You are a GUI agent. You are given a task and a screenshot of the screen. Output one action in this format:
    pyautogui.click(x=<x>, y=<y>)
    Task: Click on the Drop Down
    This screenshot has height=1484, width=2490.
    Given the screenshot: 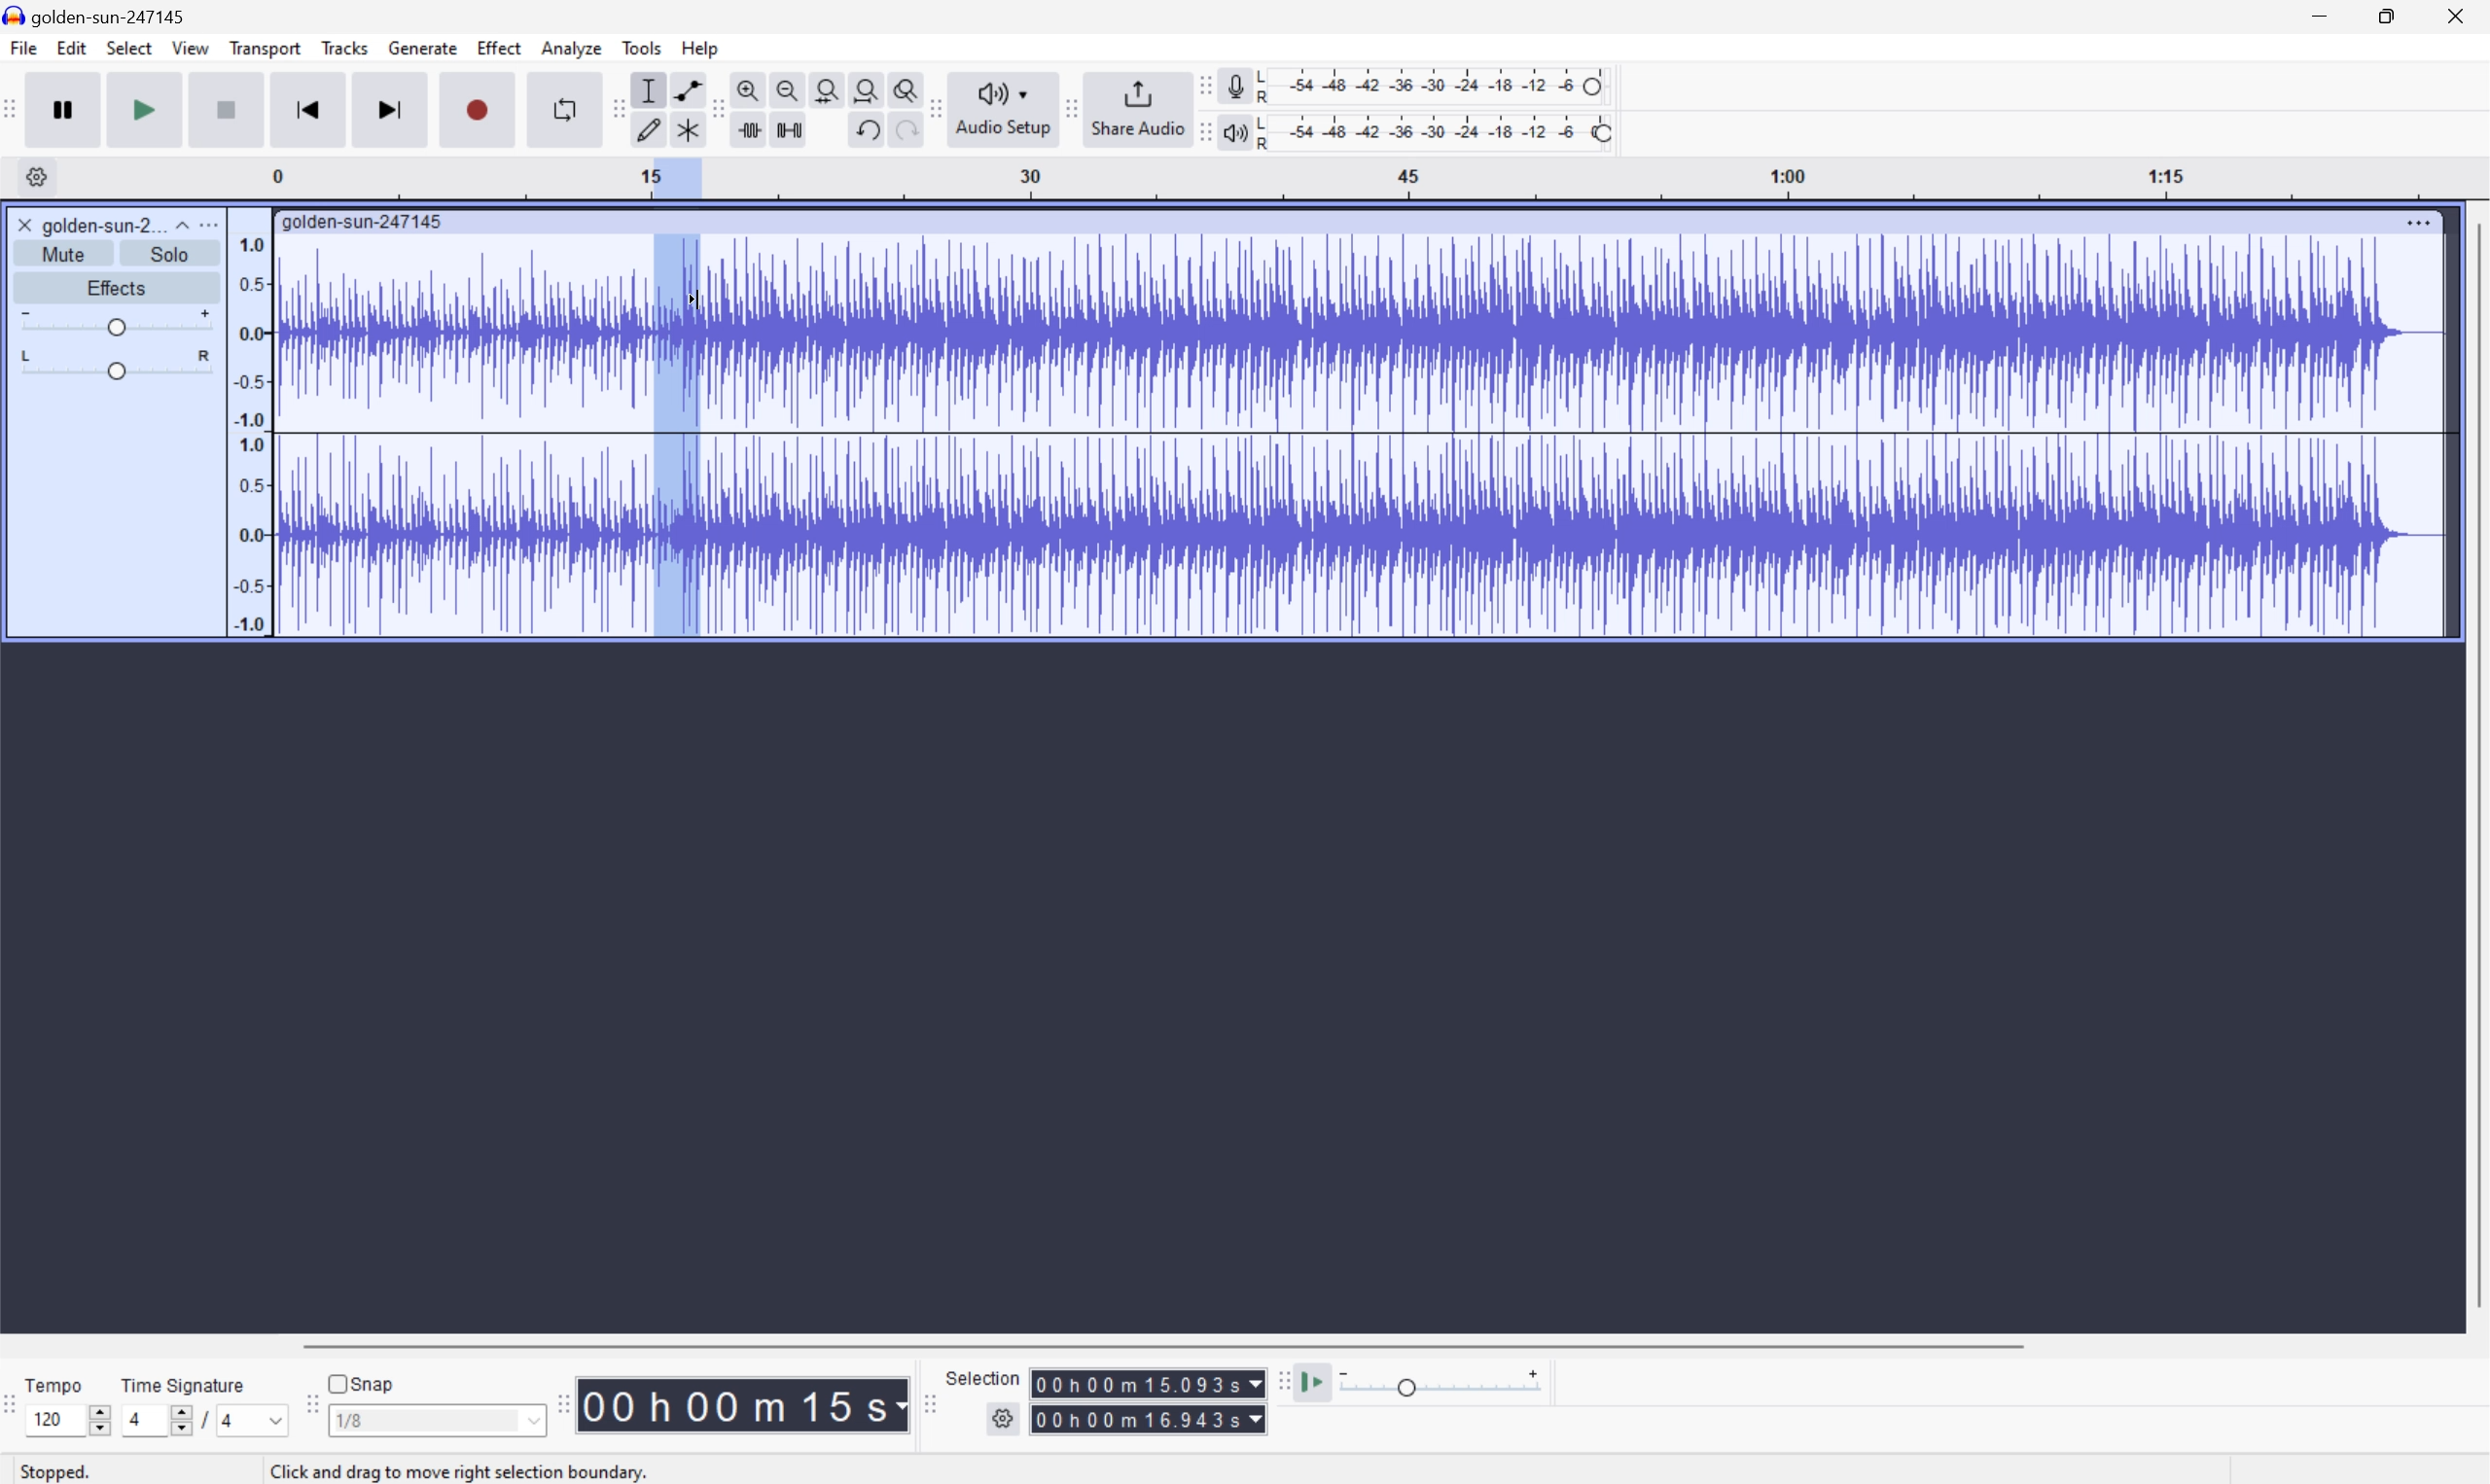 What is the action you would take?
    pyautogui.click(x=269, y=1420)
    